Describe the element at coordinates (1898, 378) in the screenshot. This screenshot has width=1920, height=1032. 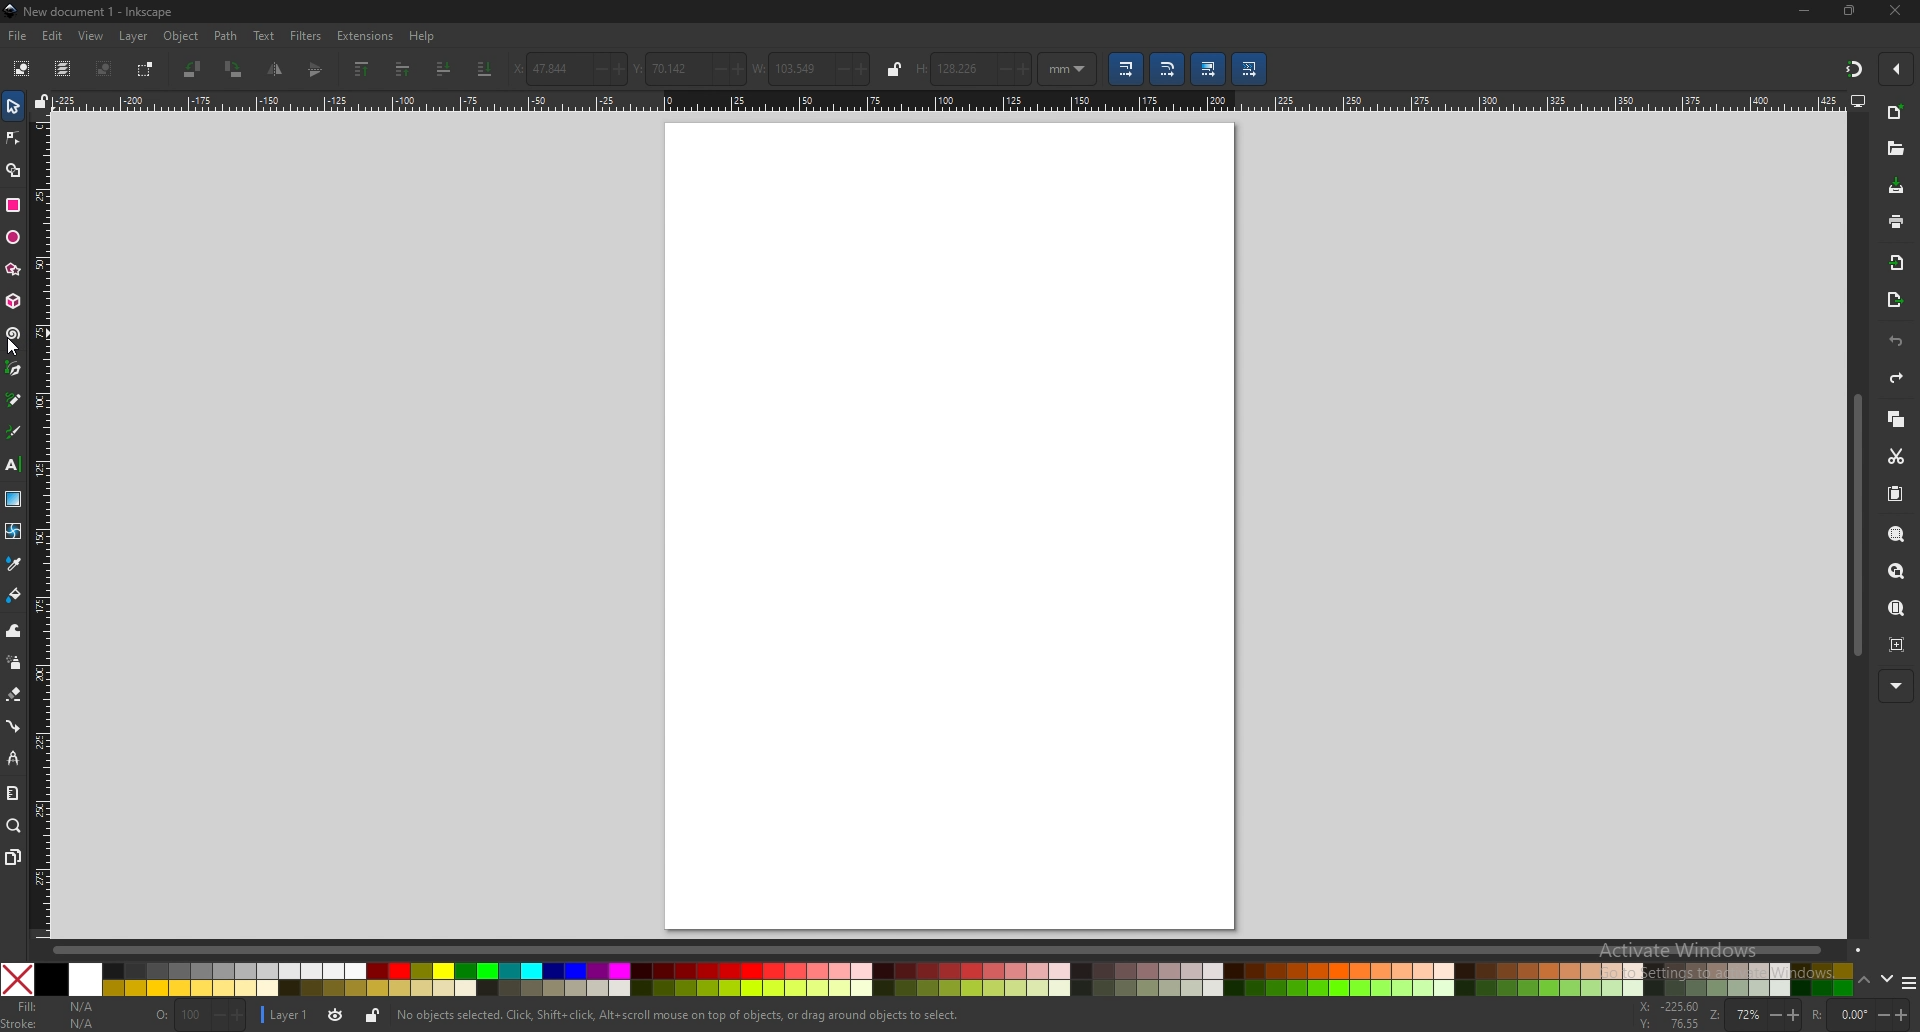
I see `redo` at that location.